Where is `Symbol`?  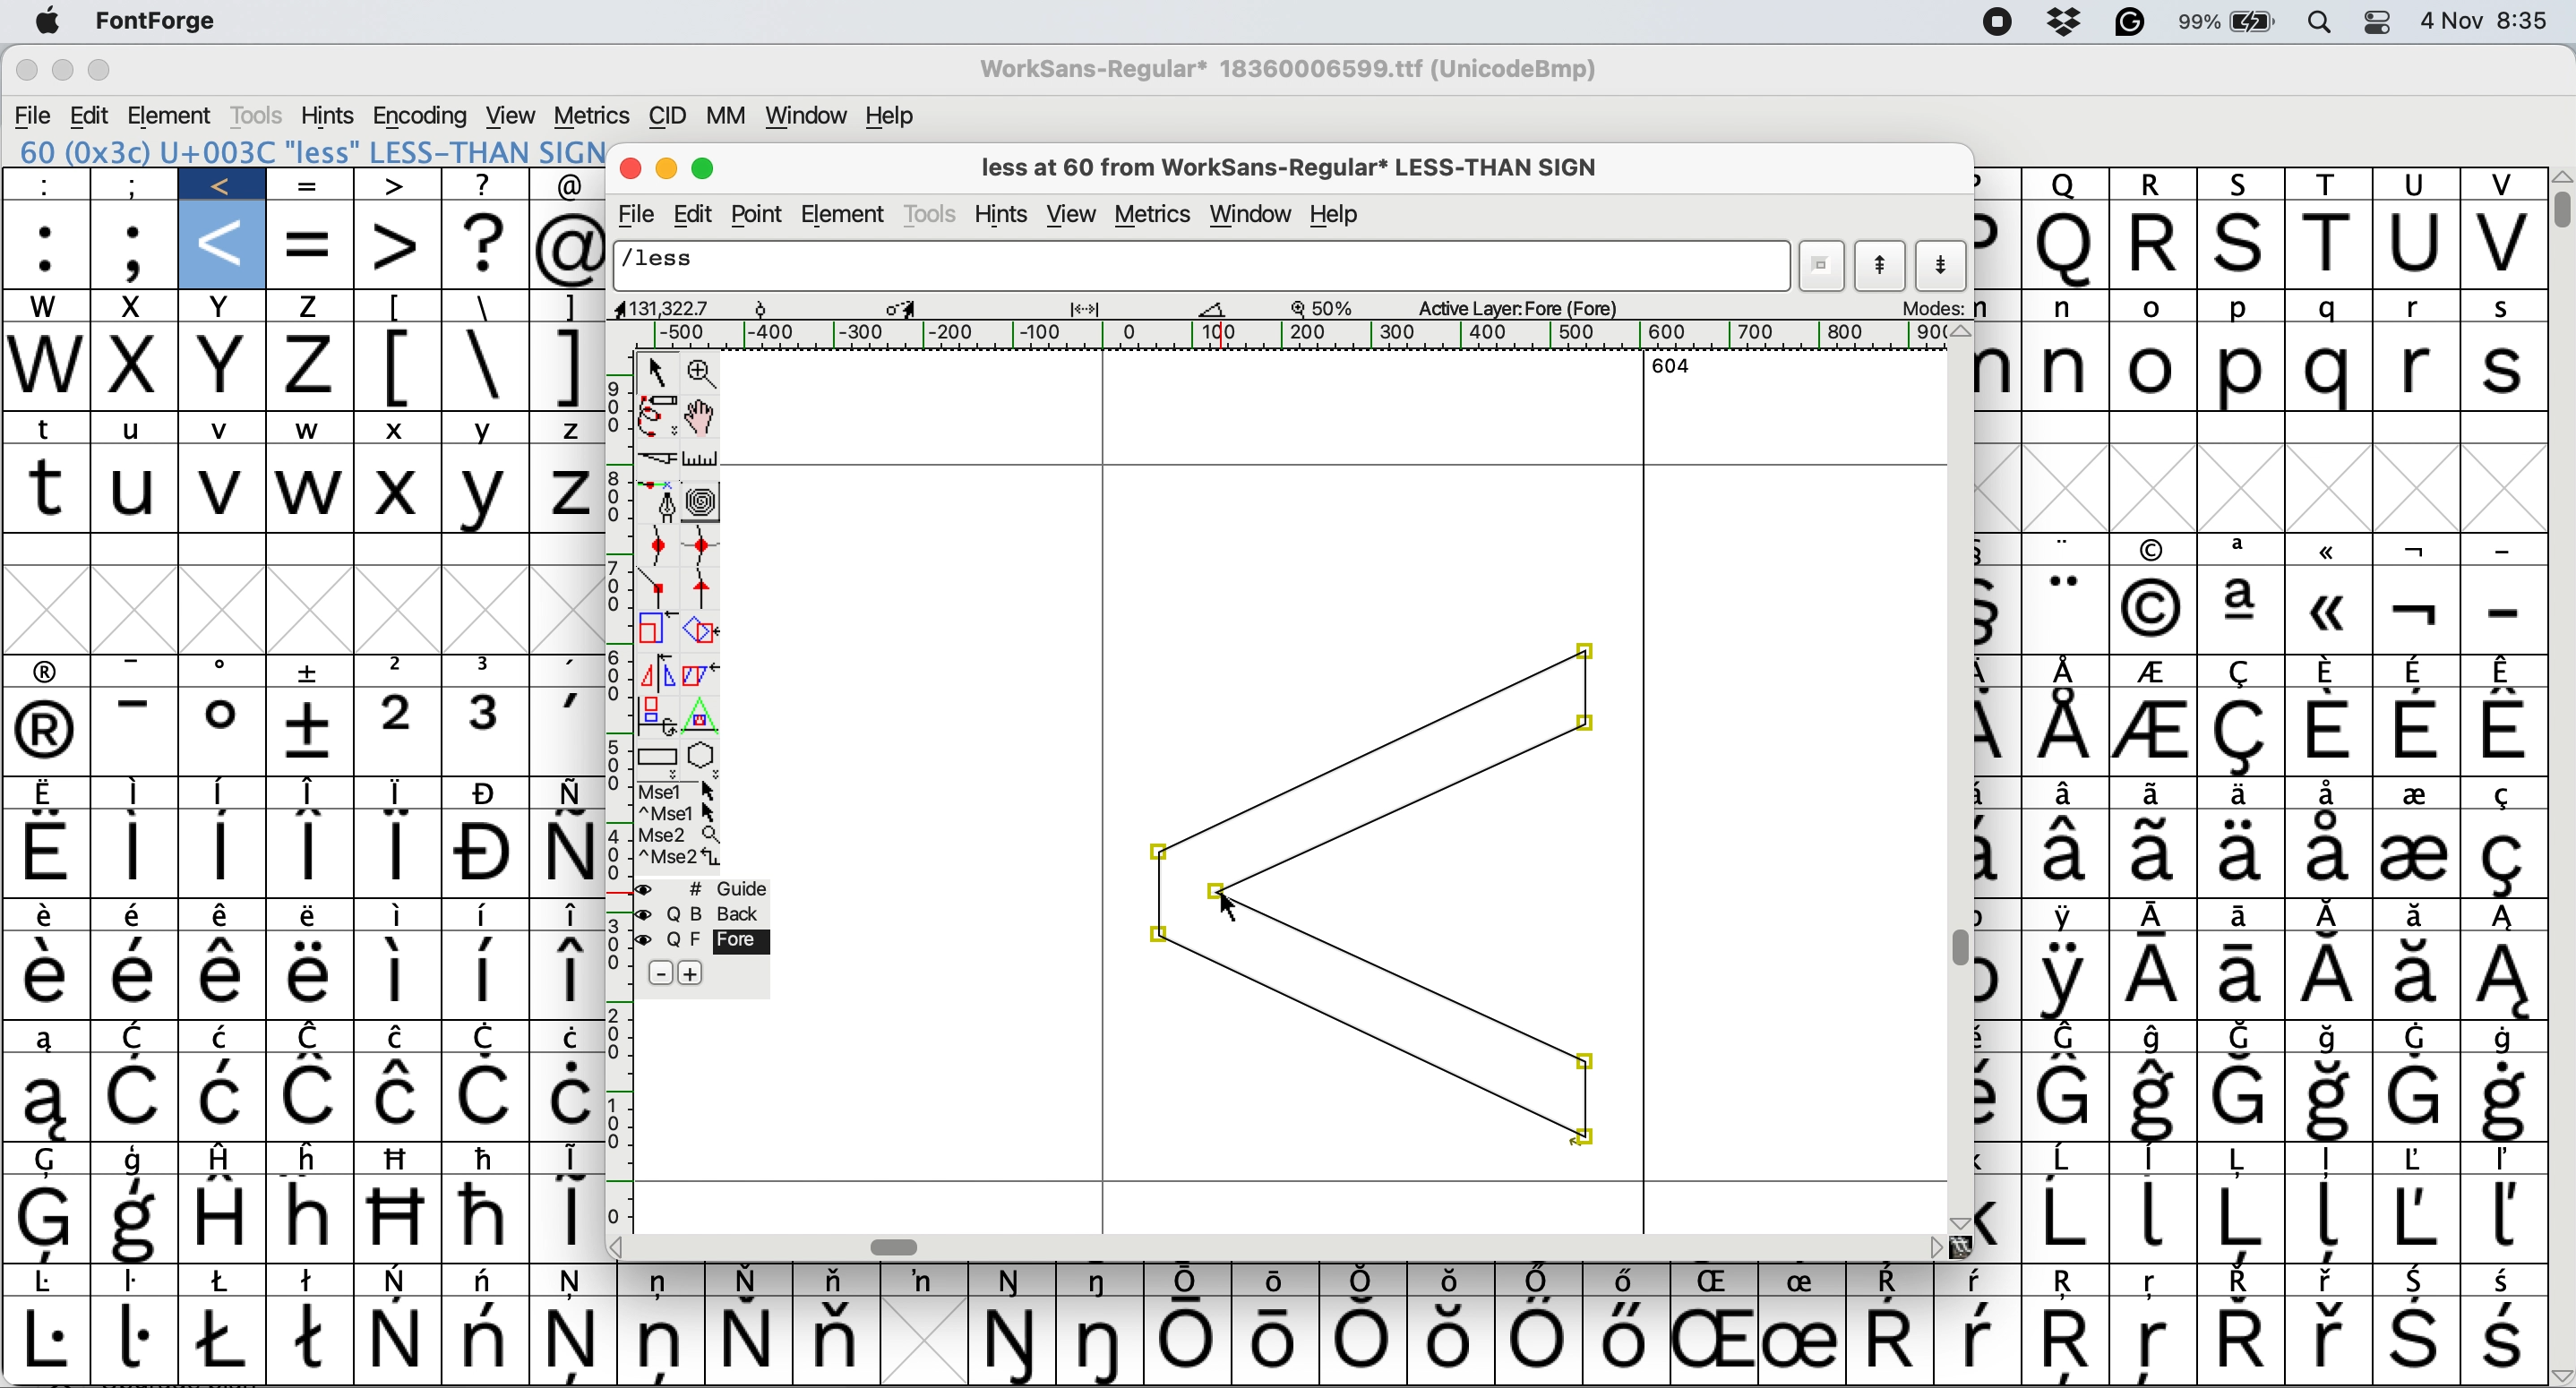
Symbol is located at coordinates (300, 974).